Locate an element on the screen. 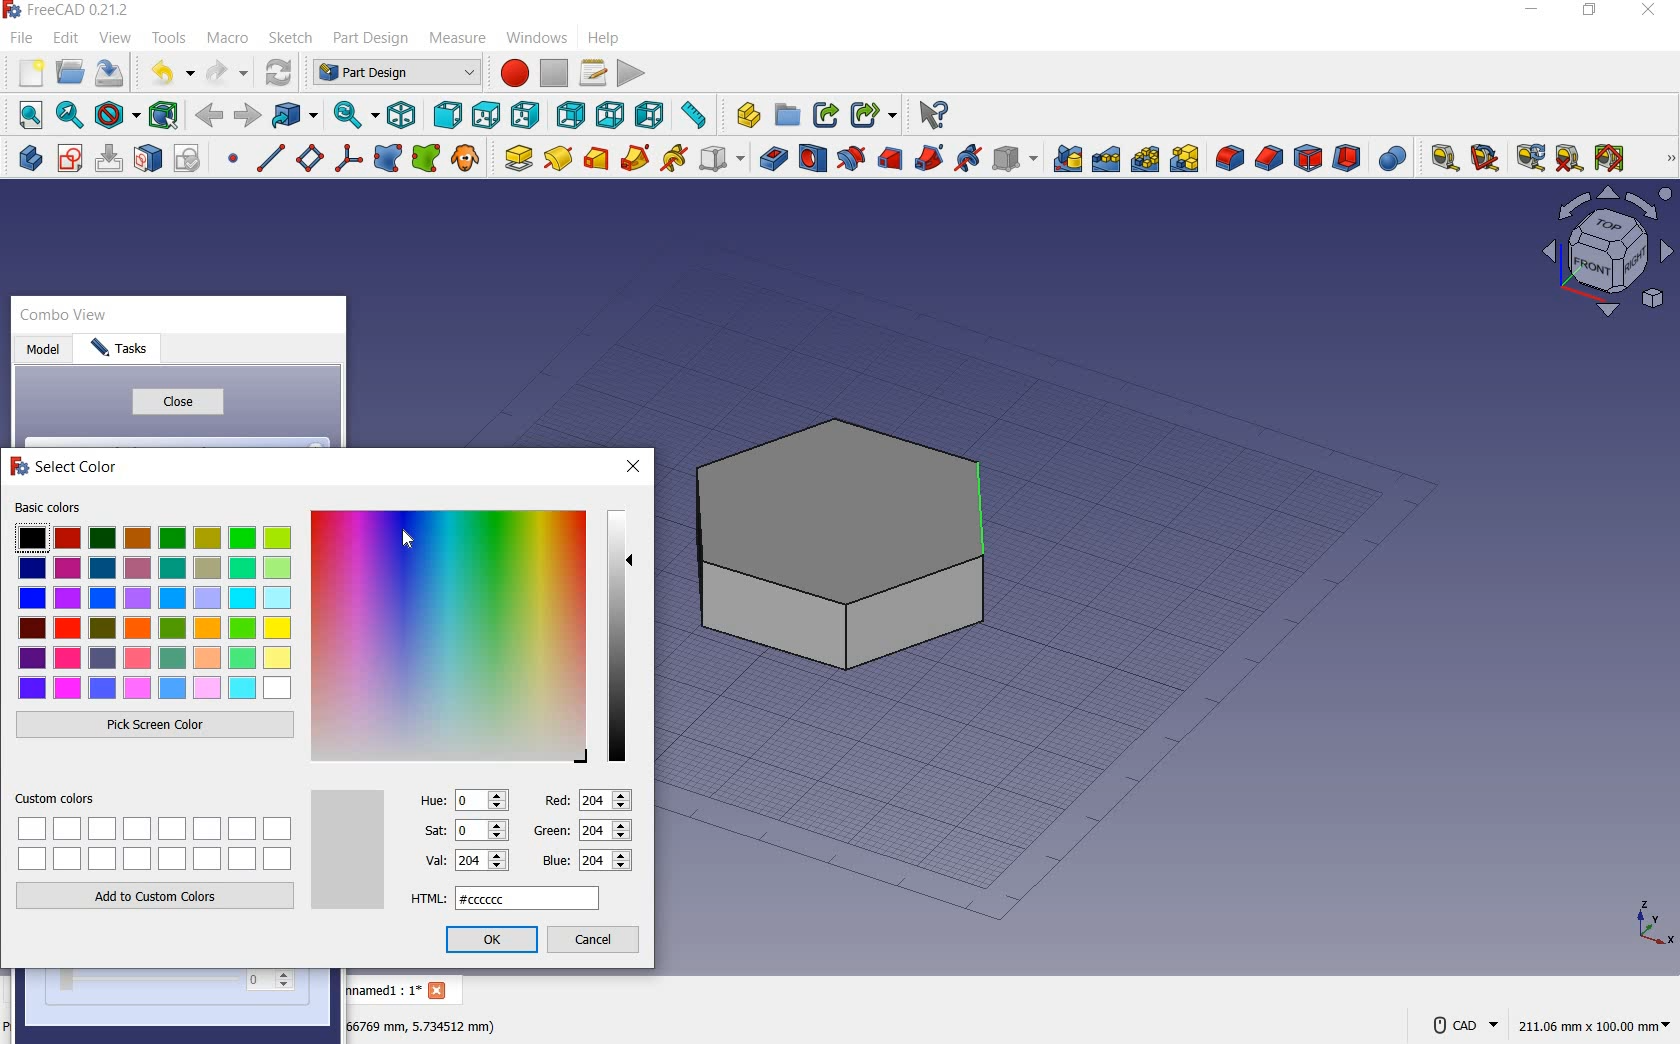  subtractive pipe is located at coordinates (930, 159).